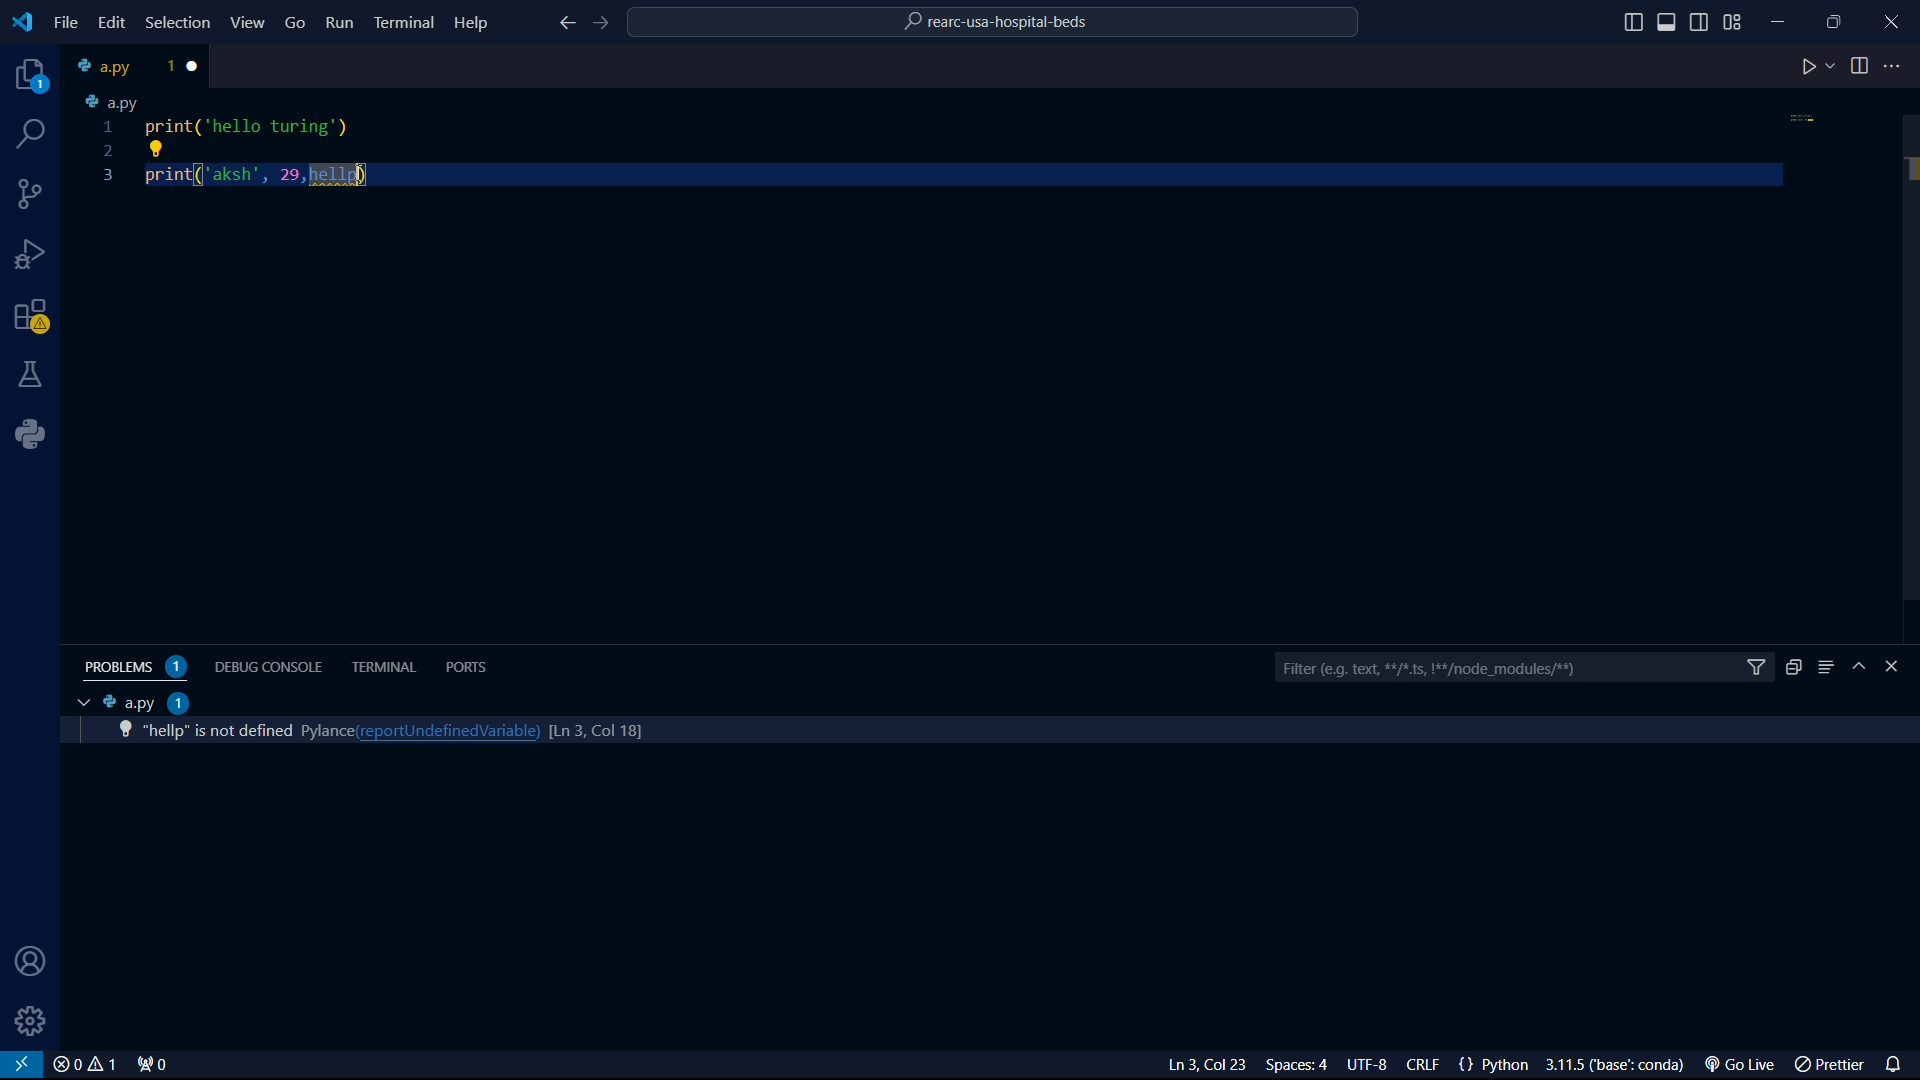  I want to click on {} Python, so click(1497, 1065).